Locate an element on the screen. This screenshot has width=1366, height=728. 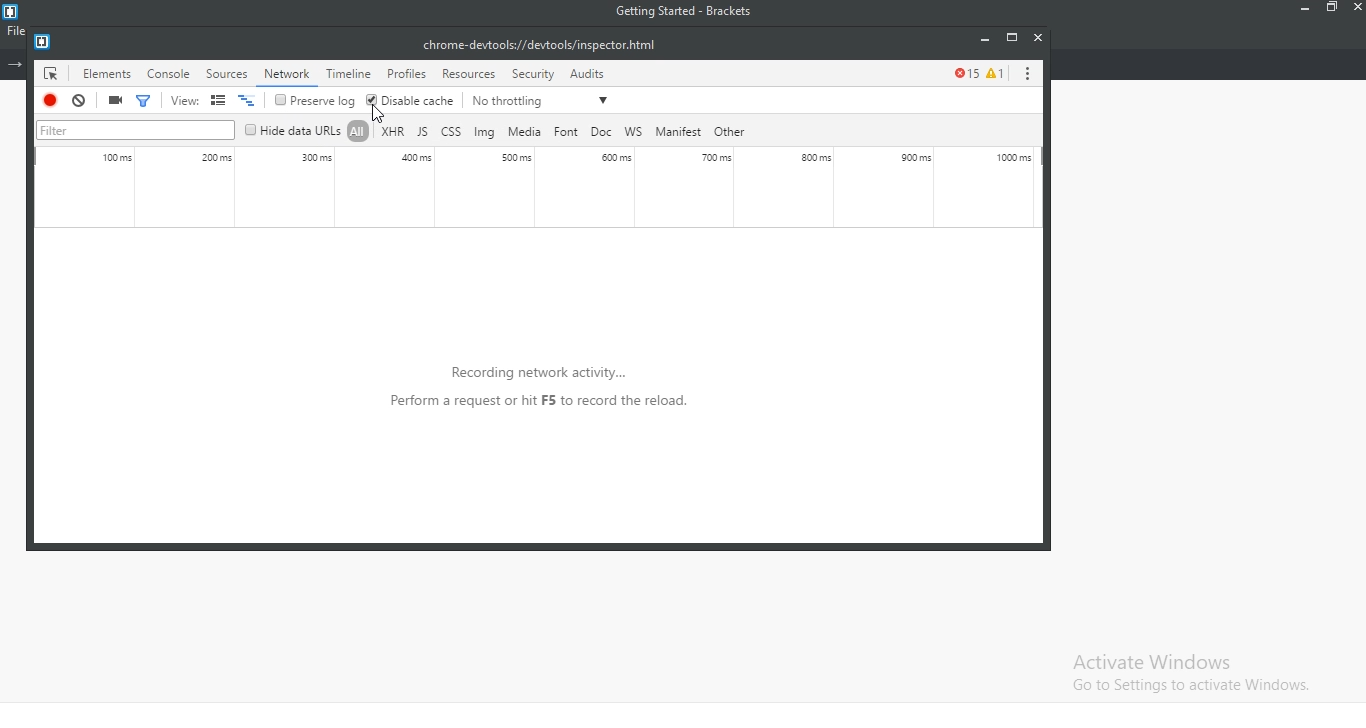
activity monitor is located at coordinates (539, 189).